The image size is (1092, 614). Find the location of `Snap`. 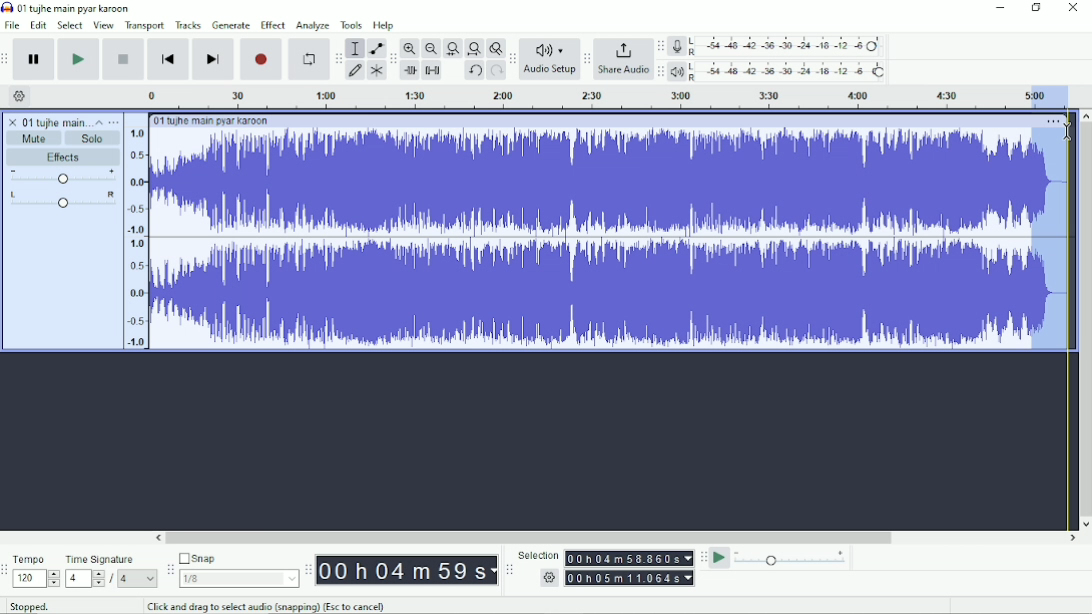

Snap is located at coordinates (239, 559).